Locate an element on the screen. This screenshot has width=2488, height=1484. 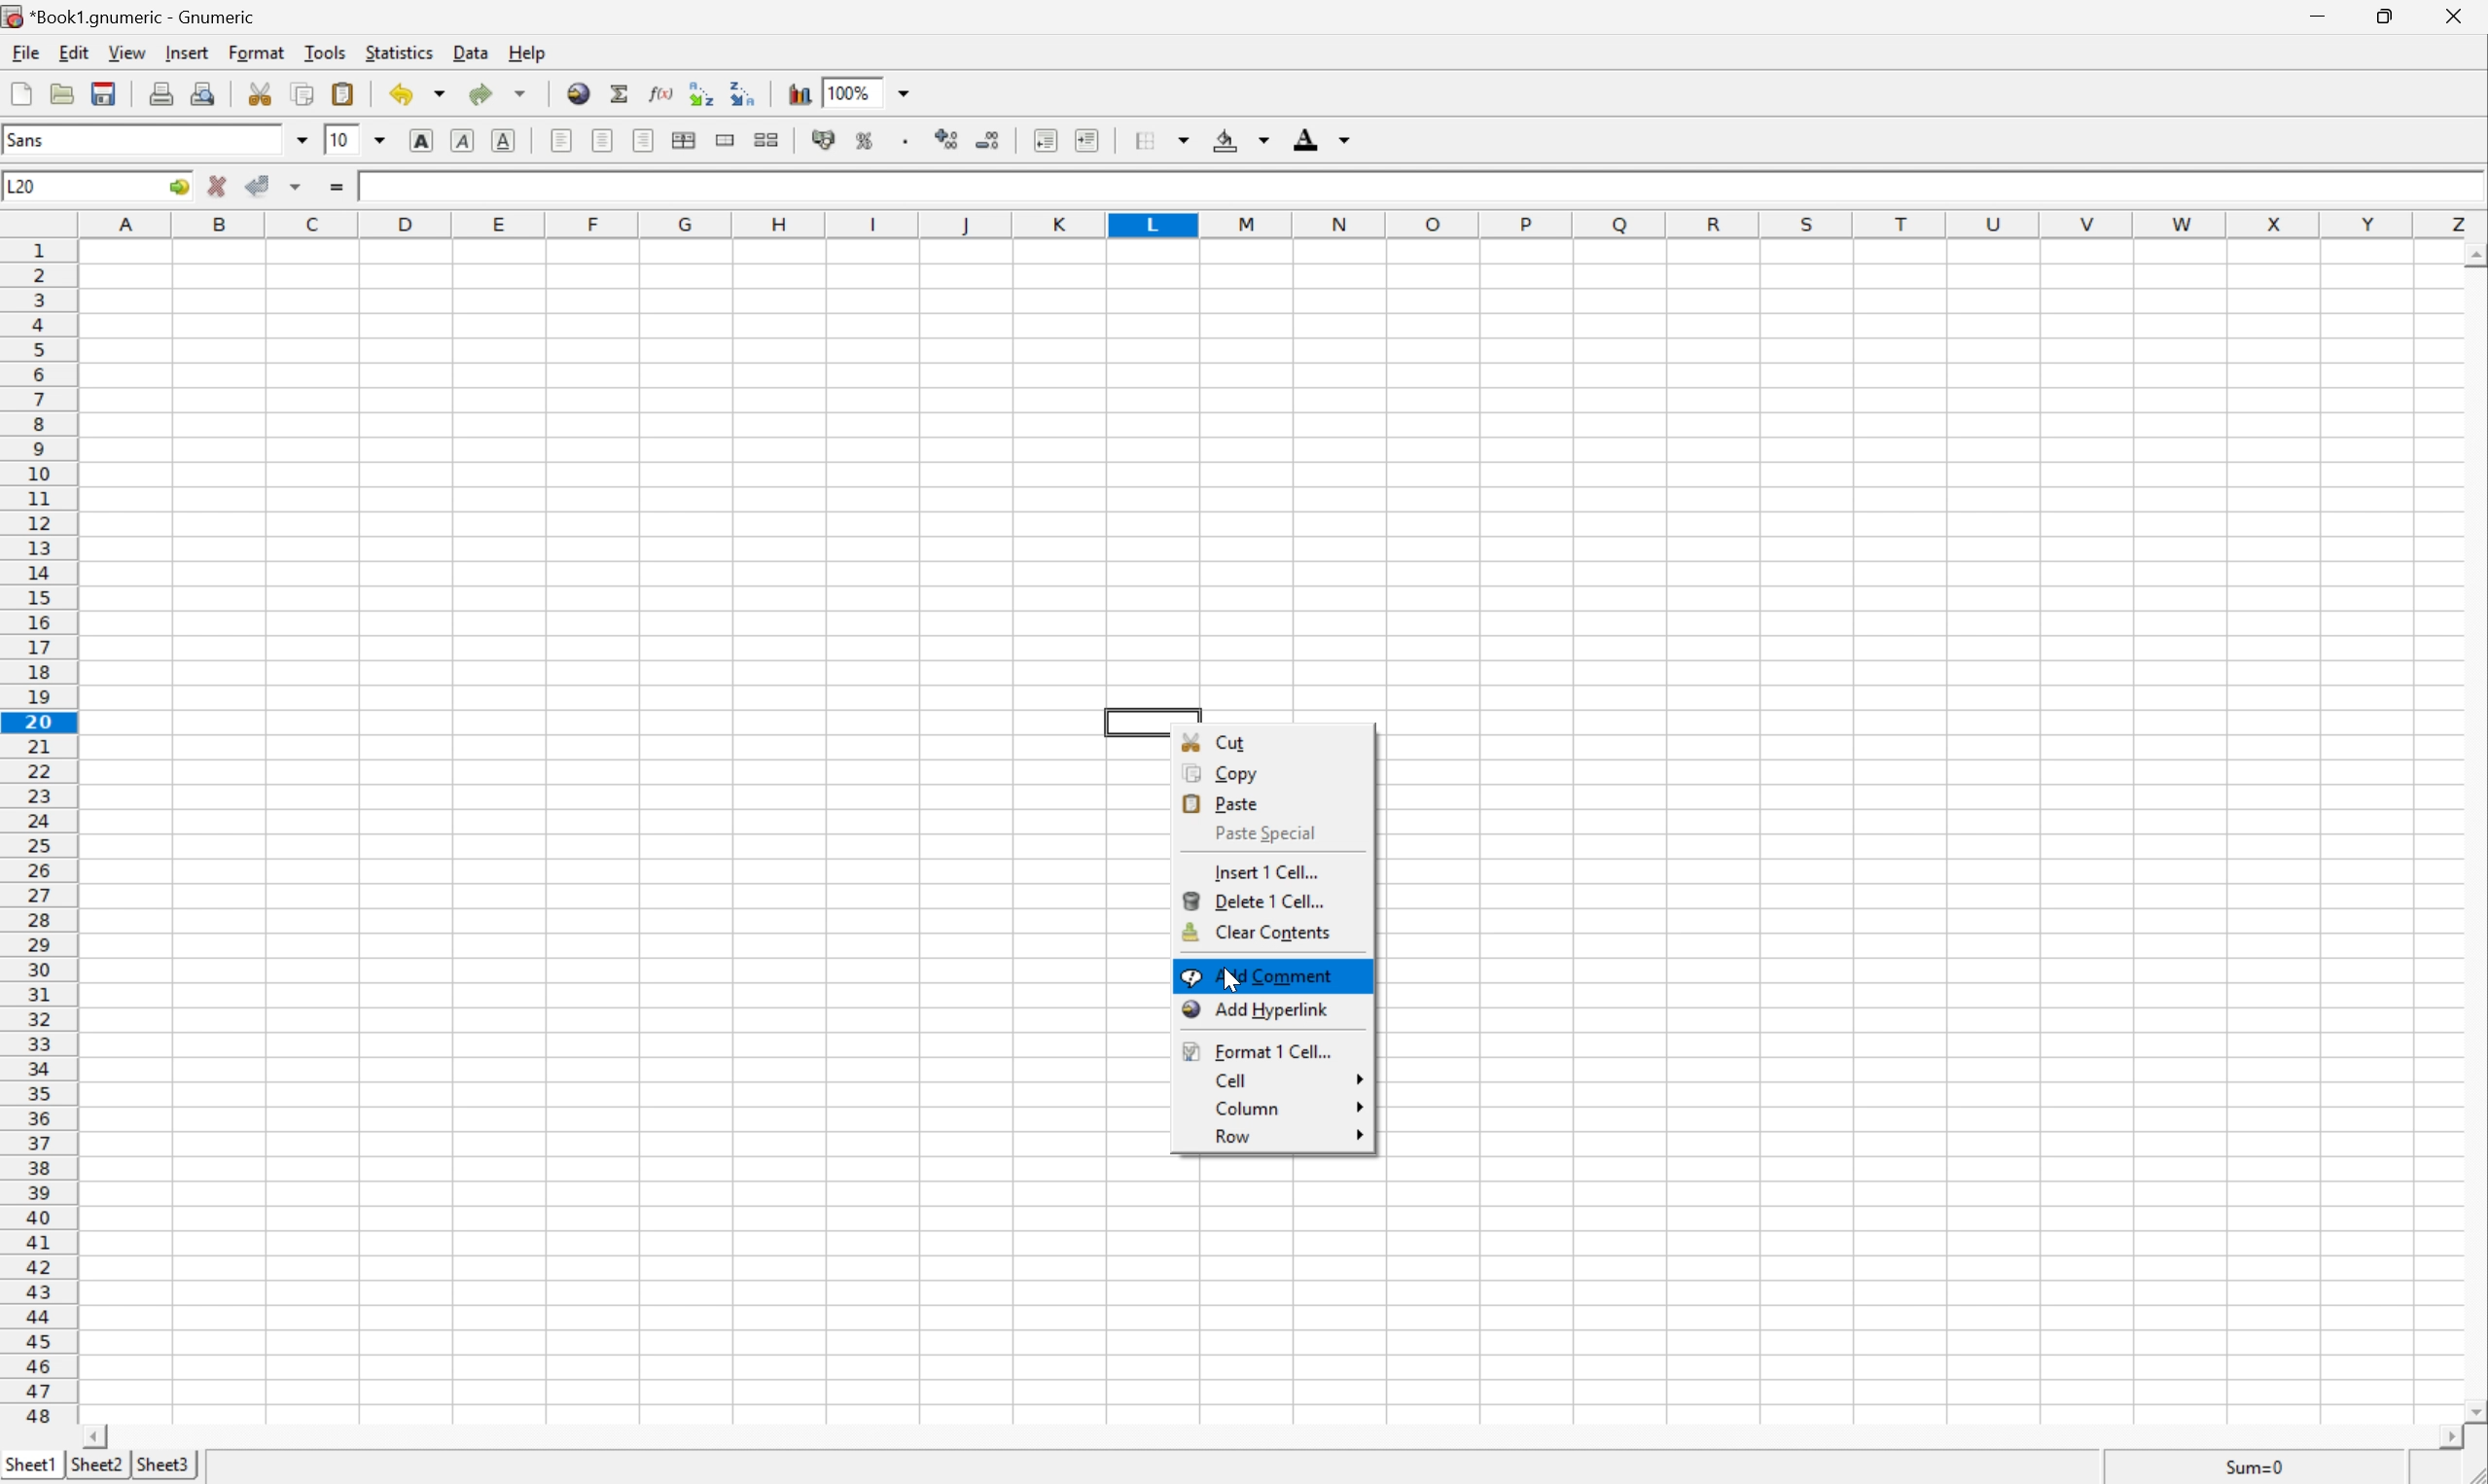
Drop Down is located at coordinates (905, 91).